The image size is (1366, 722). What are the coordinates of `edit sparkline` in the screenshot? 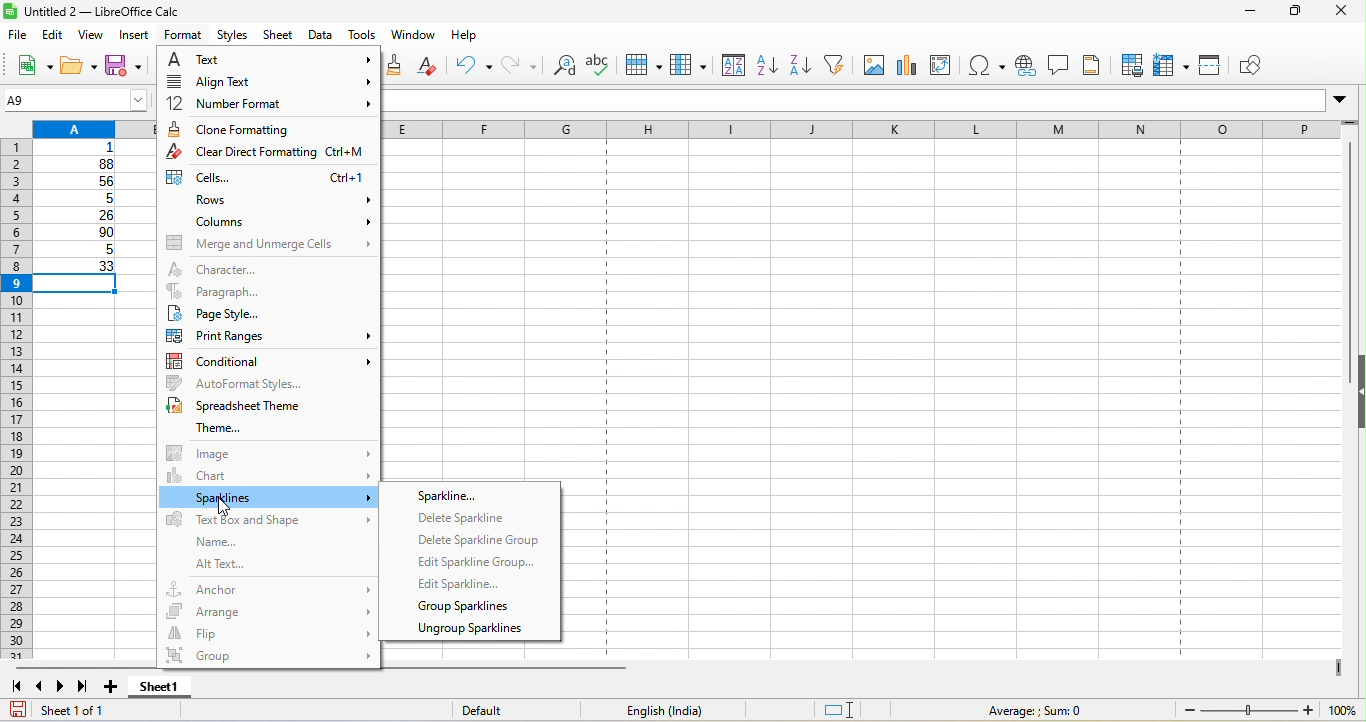 It's located at (465, 584).